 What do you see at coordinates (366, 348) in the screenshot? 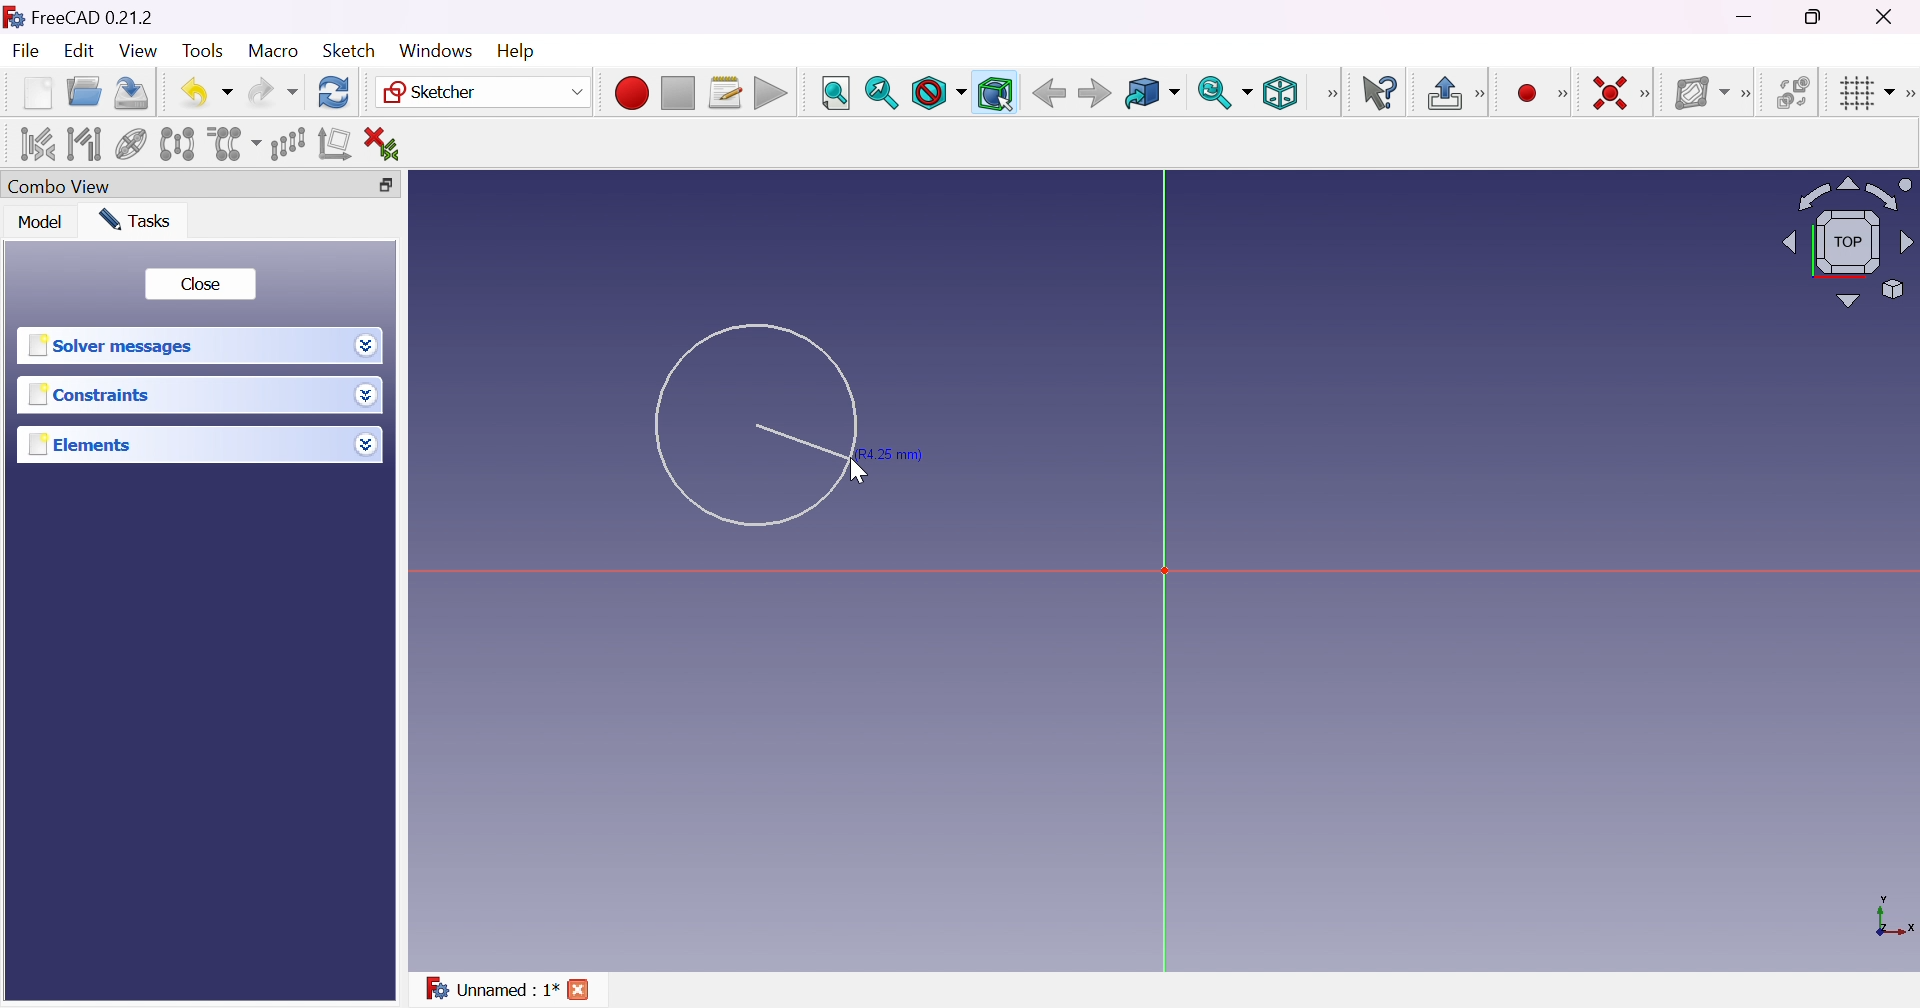
I see `Drop down` at bounding box center [366, 348].